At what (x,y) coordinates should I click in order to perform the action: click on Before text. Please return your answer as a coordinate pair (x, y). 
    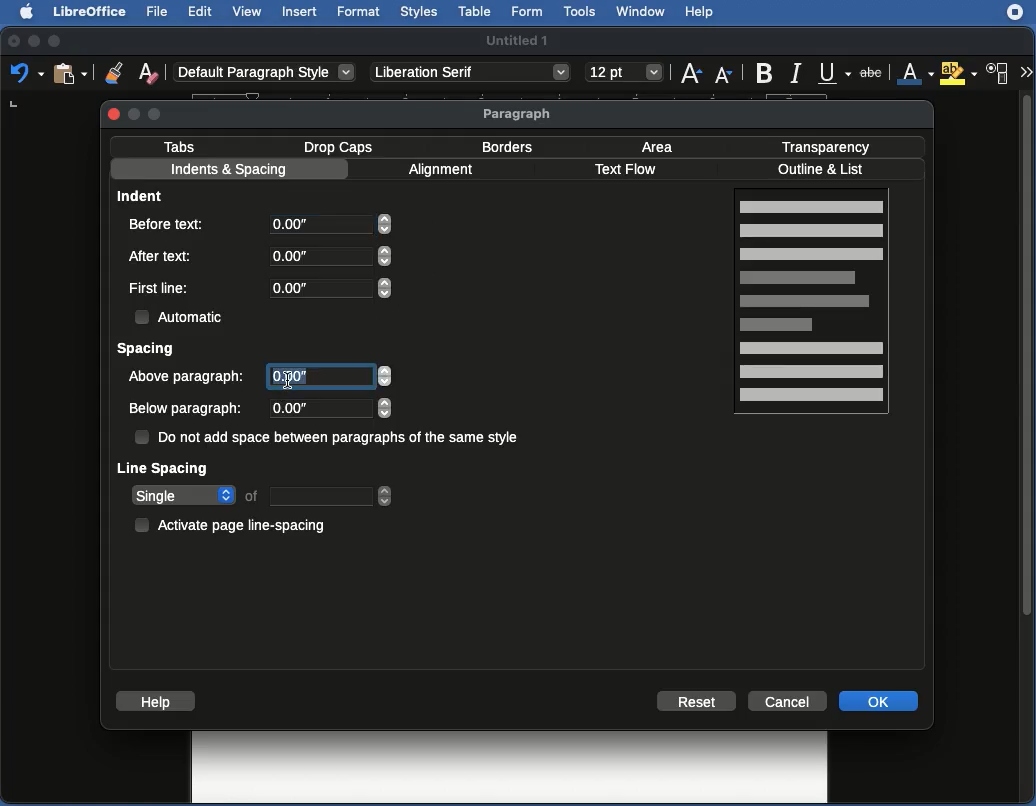
    Looking at the image, I should click on (173, 223).